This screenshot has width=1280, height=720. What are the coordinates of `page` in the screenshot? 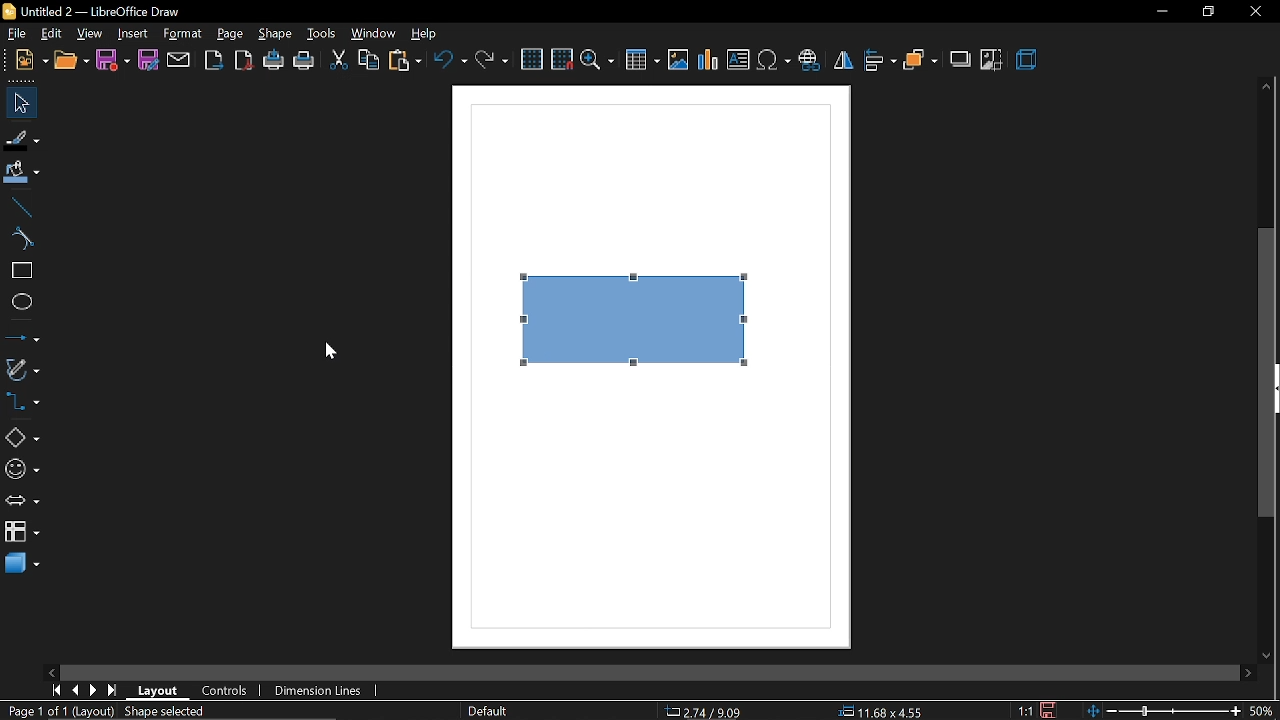 It's located at (232, 32).